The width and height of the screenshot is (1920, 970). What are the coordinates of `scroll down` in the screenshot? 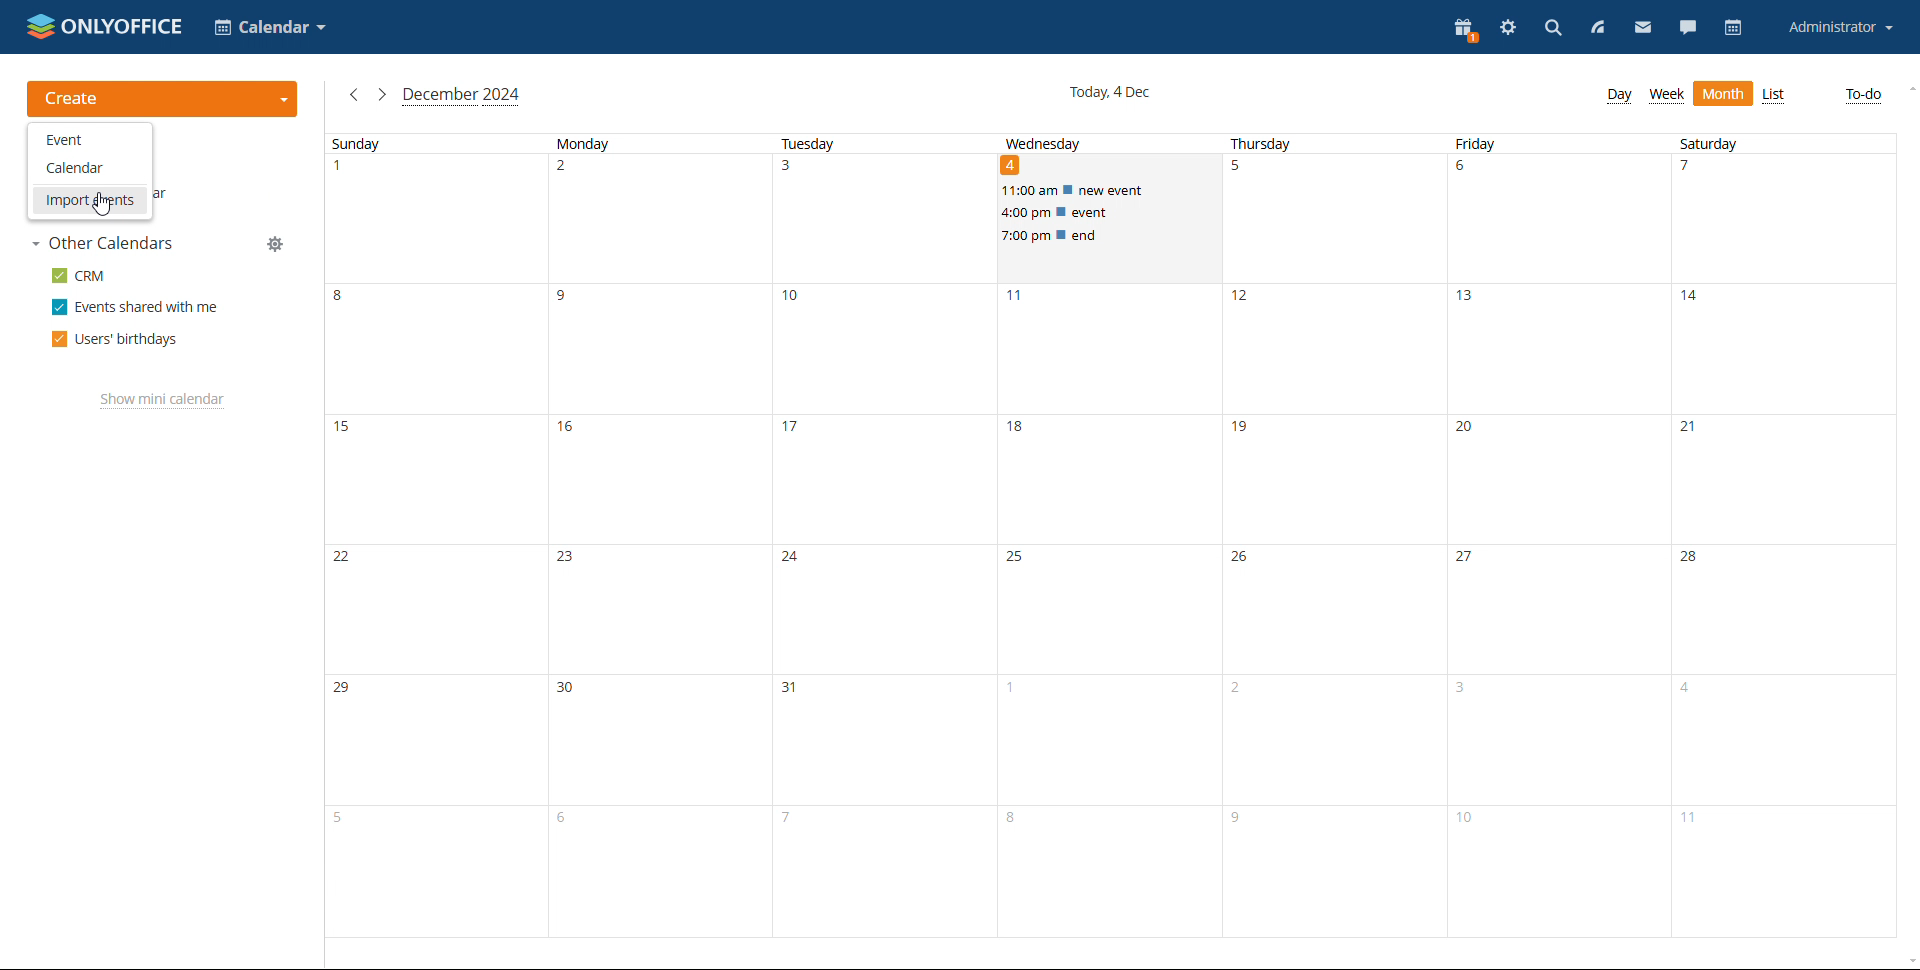 It's located at (1908, 960).